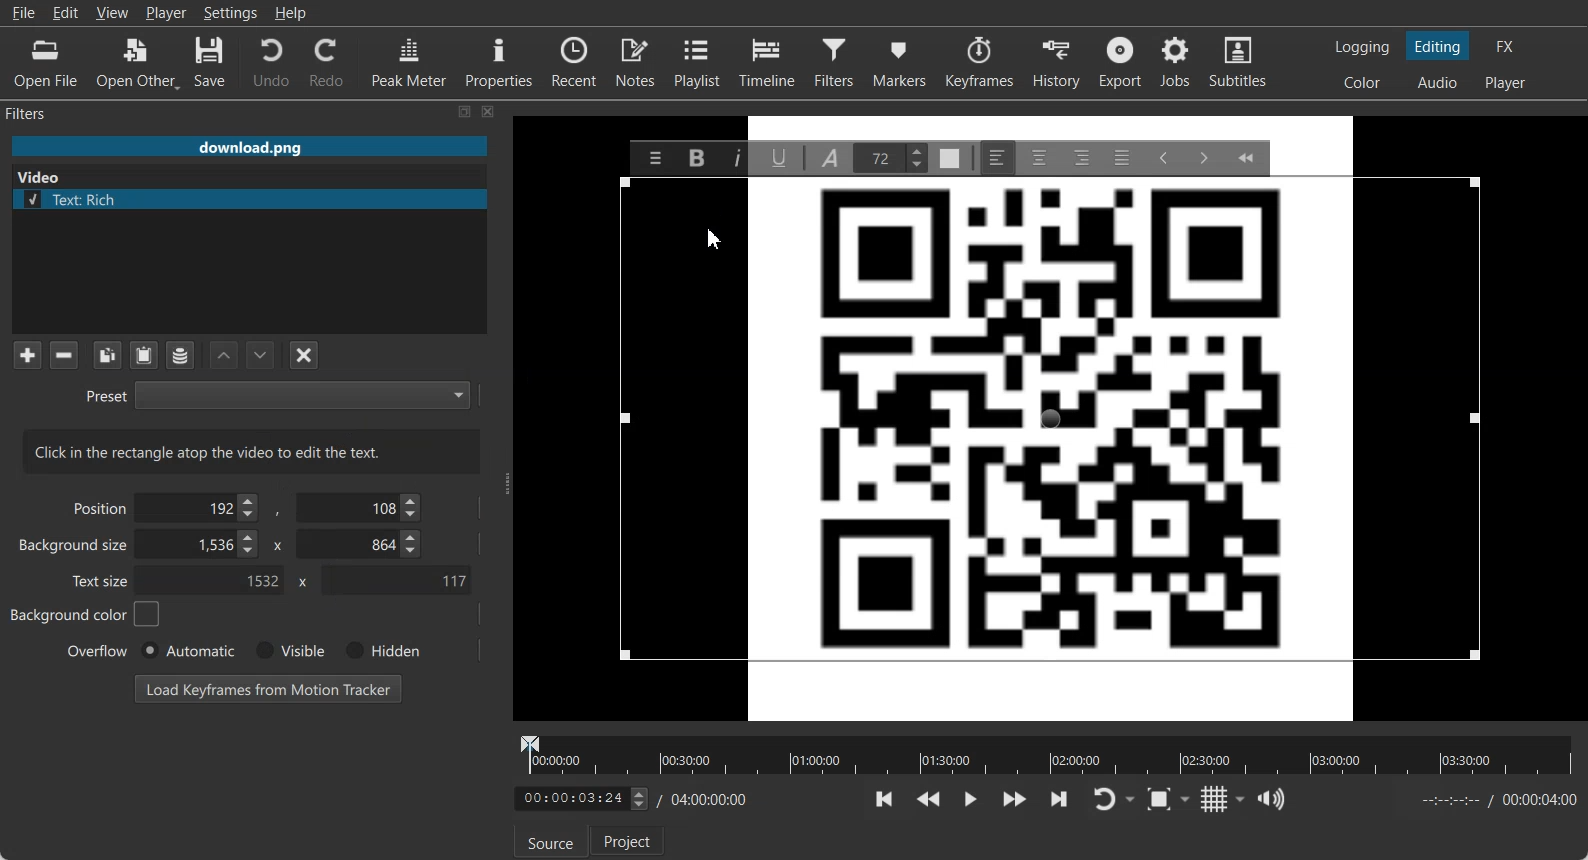  Describe the element at coordinates (102, 580) in the screenshot. I see `Text size` at that location.